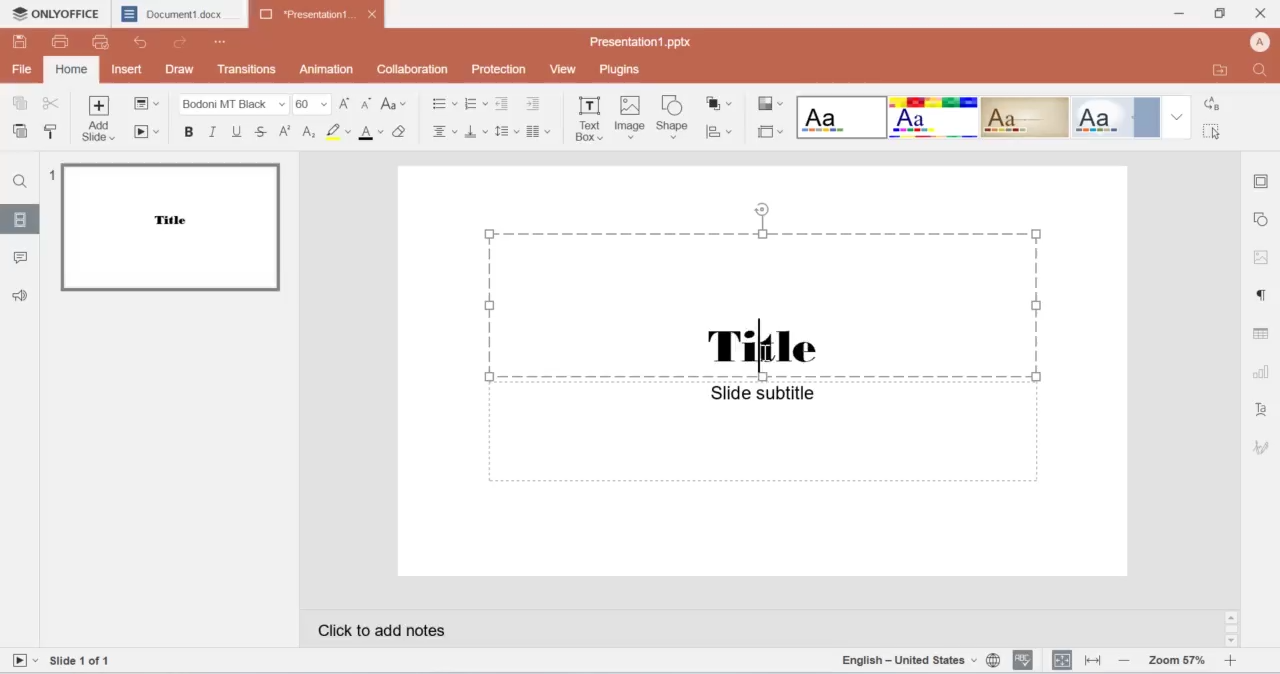 The image size is (1280, 674). What do you see at coordinates (1265, 70) in the screenshot?
I see `search` at bounding box center [1265, 70].